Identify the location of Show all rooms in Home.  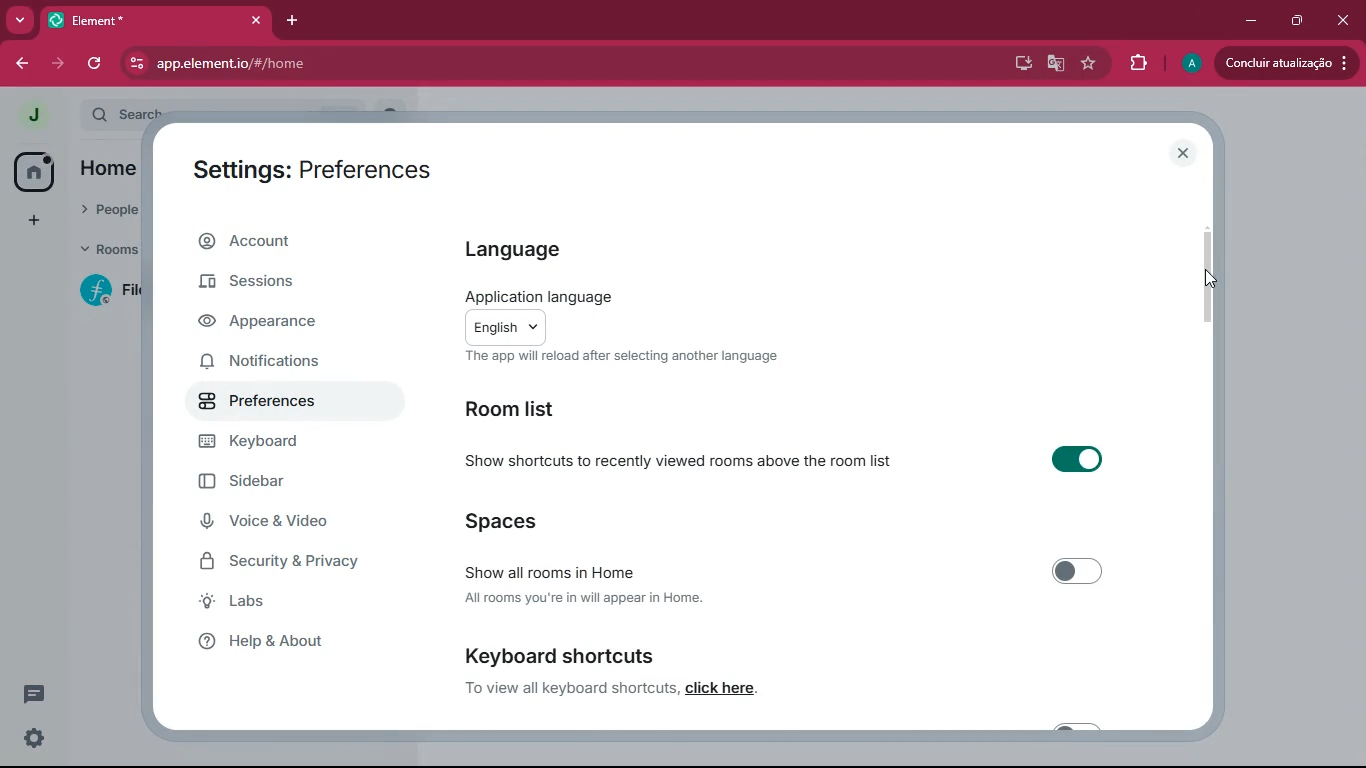
(779, 571).